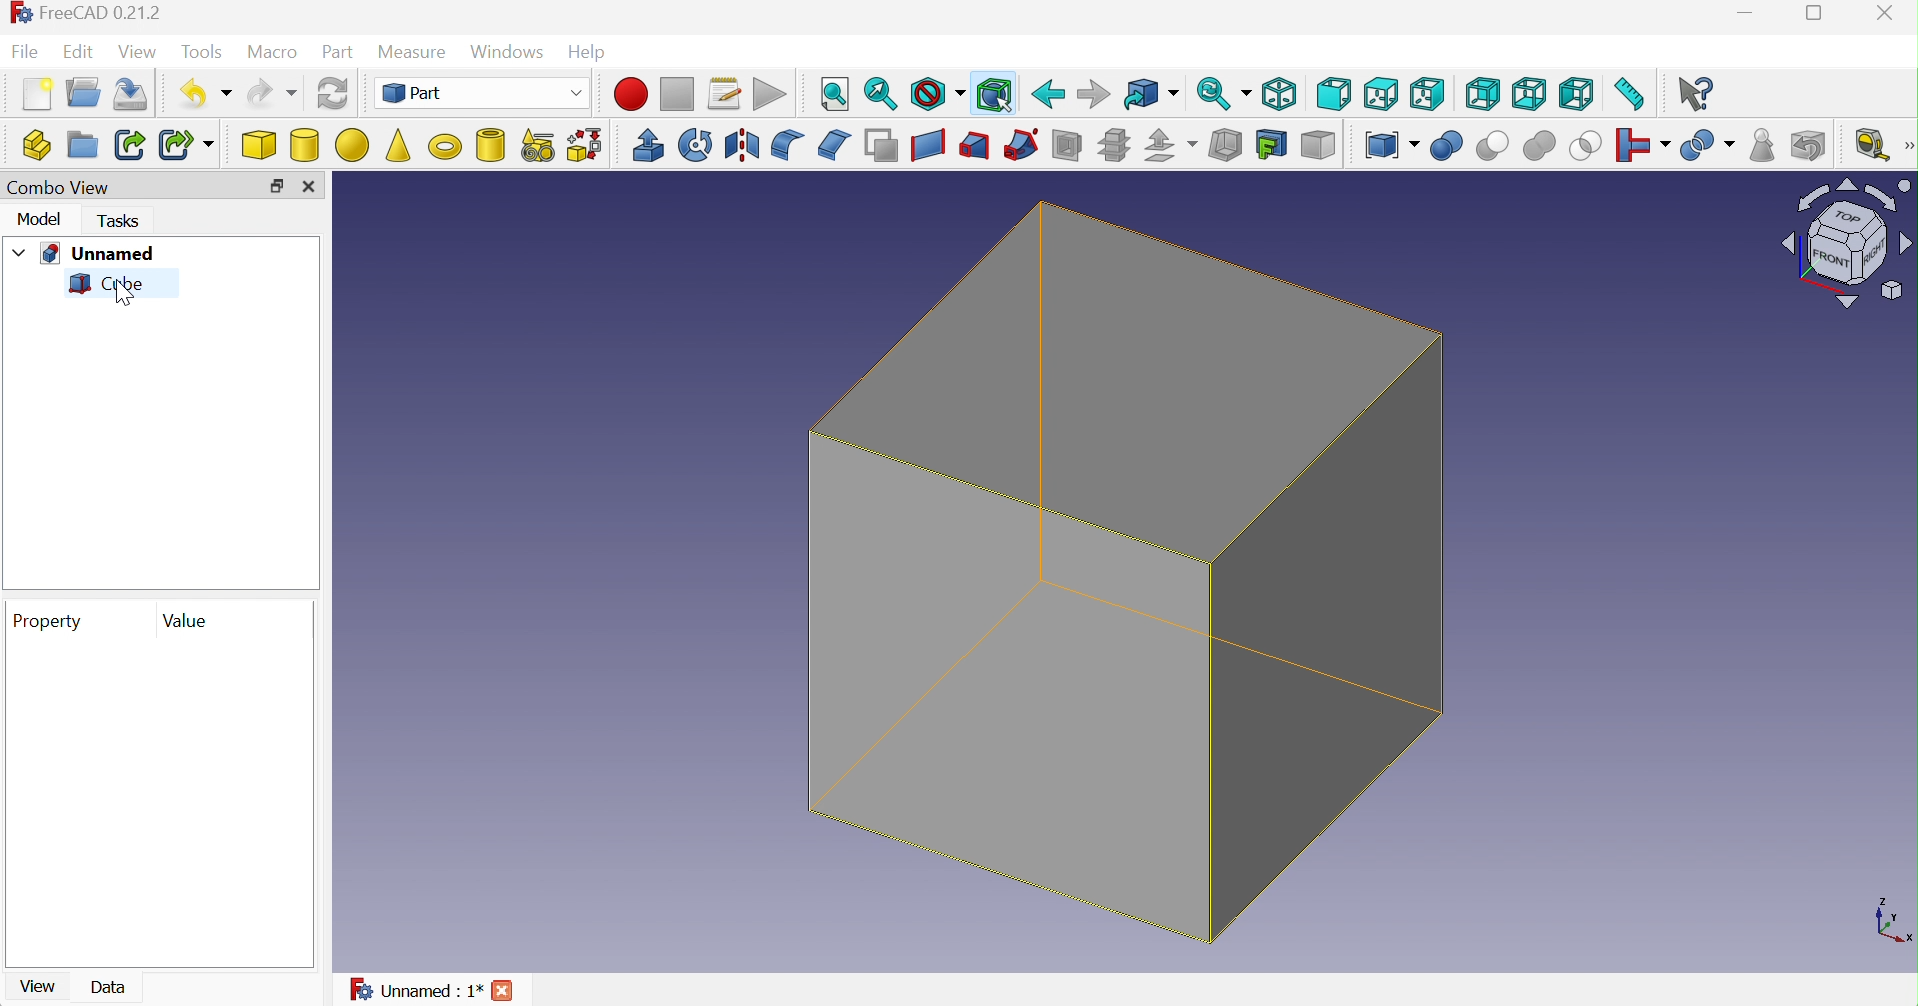 The width and height of the screenshot is (1918, 1006). I want to click on Drop down, so click(20, 253).